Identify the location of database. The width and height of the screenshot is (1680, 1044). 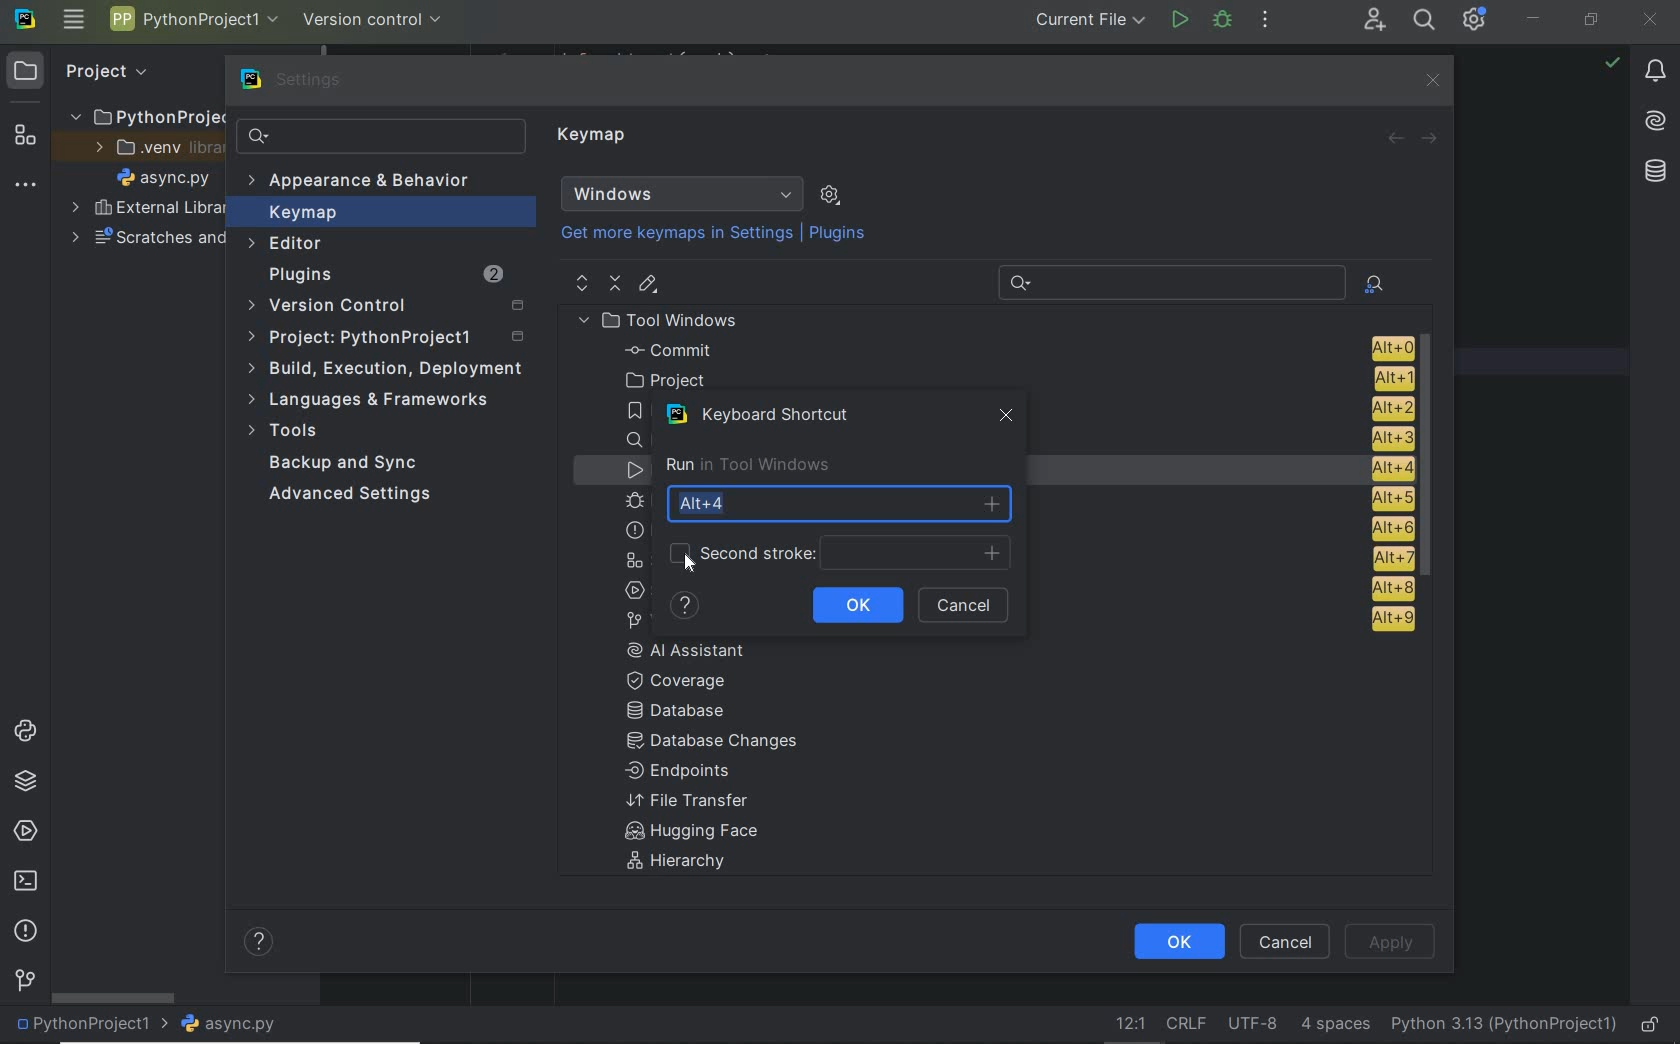
(1654, 171).